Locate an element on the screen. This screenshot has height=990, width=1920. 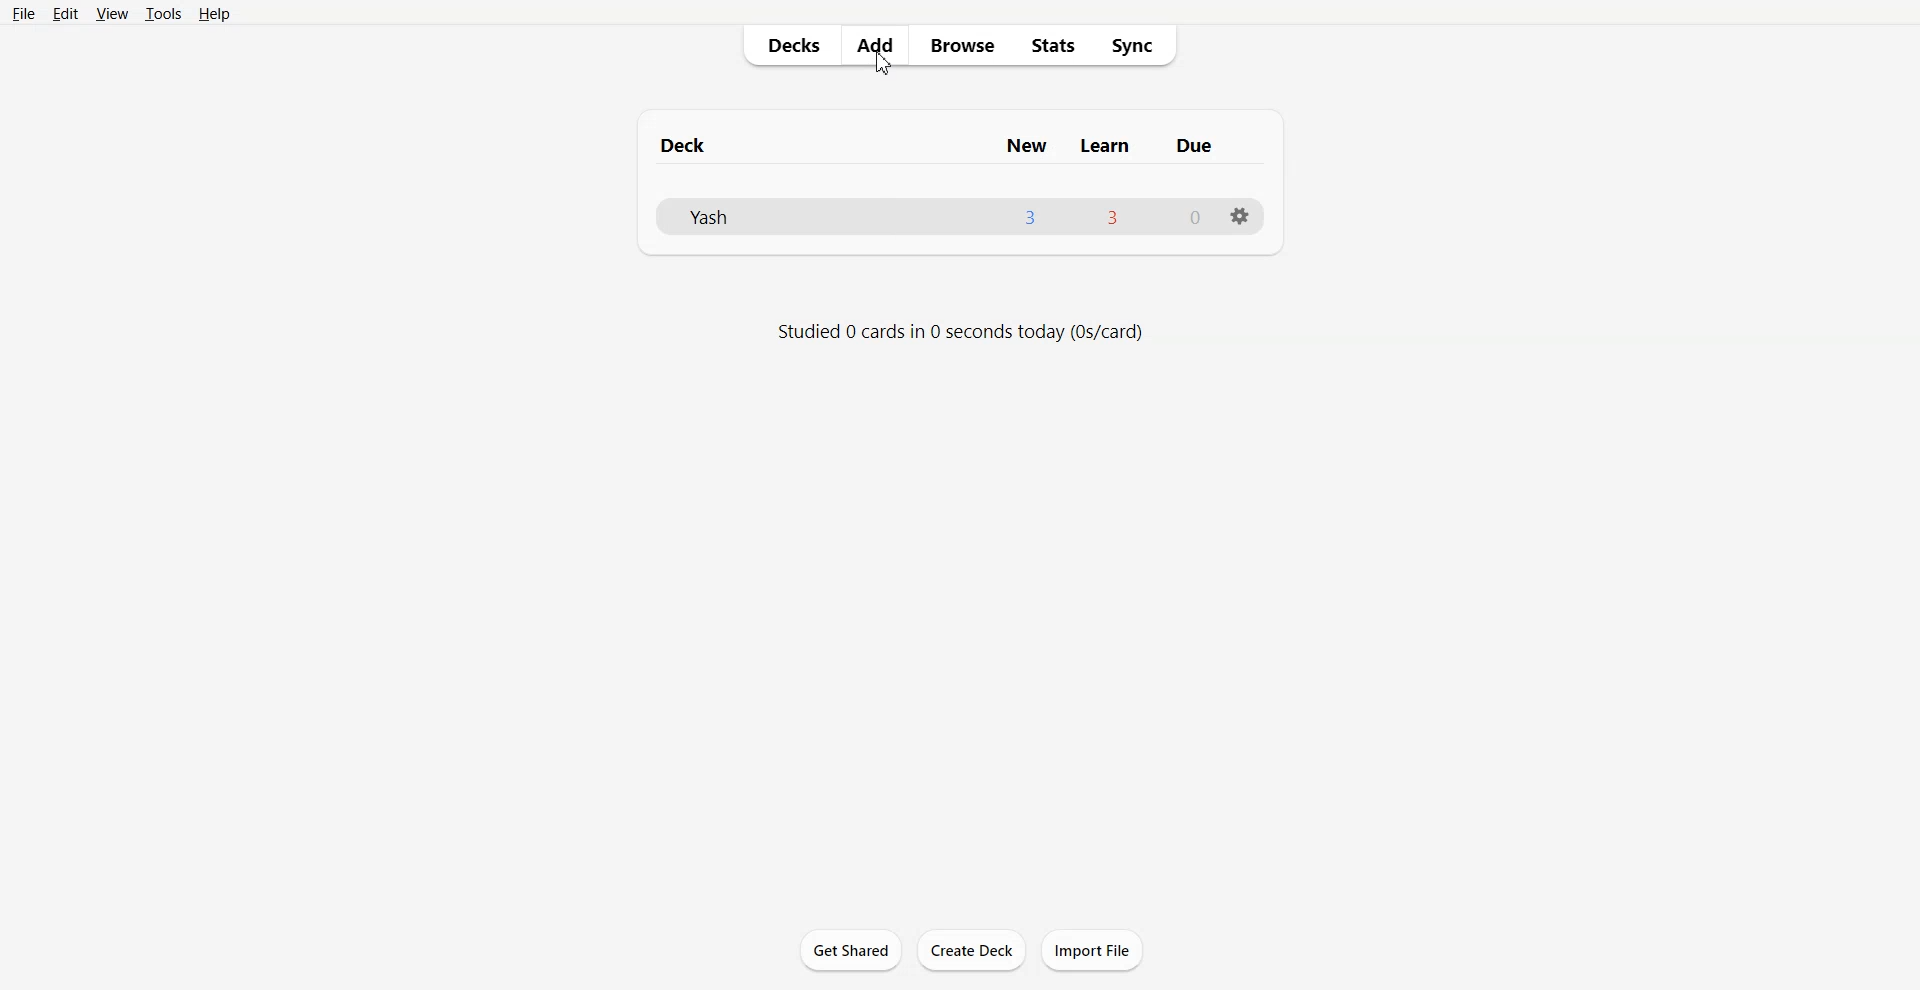
Decks is located at coordinates (790, 45).